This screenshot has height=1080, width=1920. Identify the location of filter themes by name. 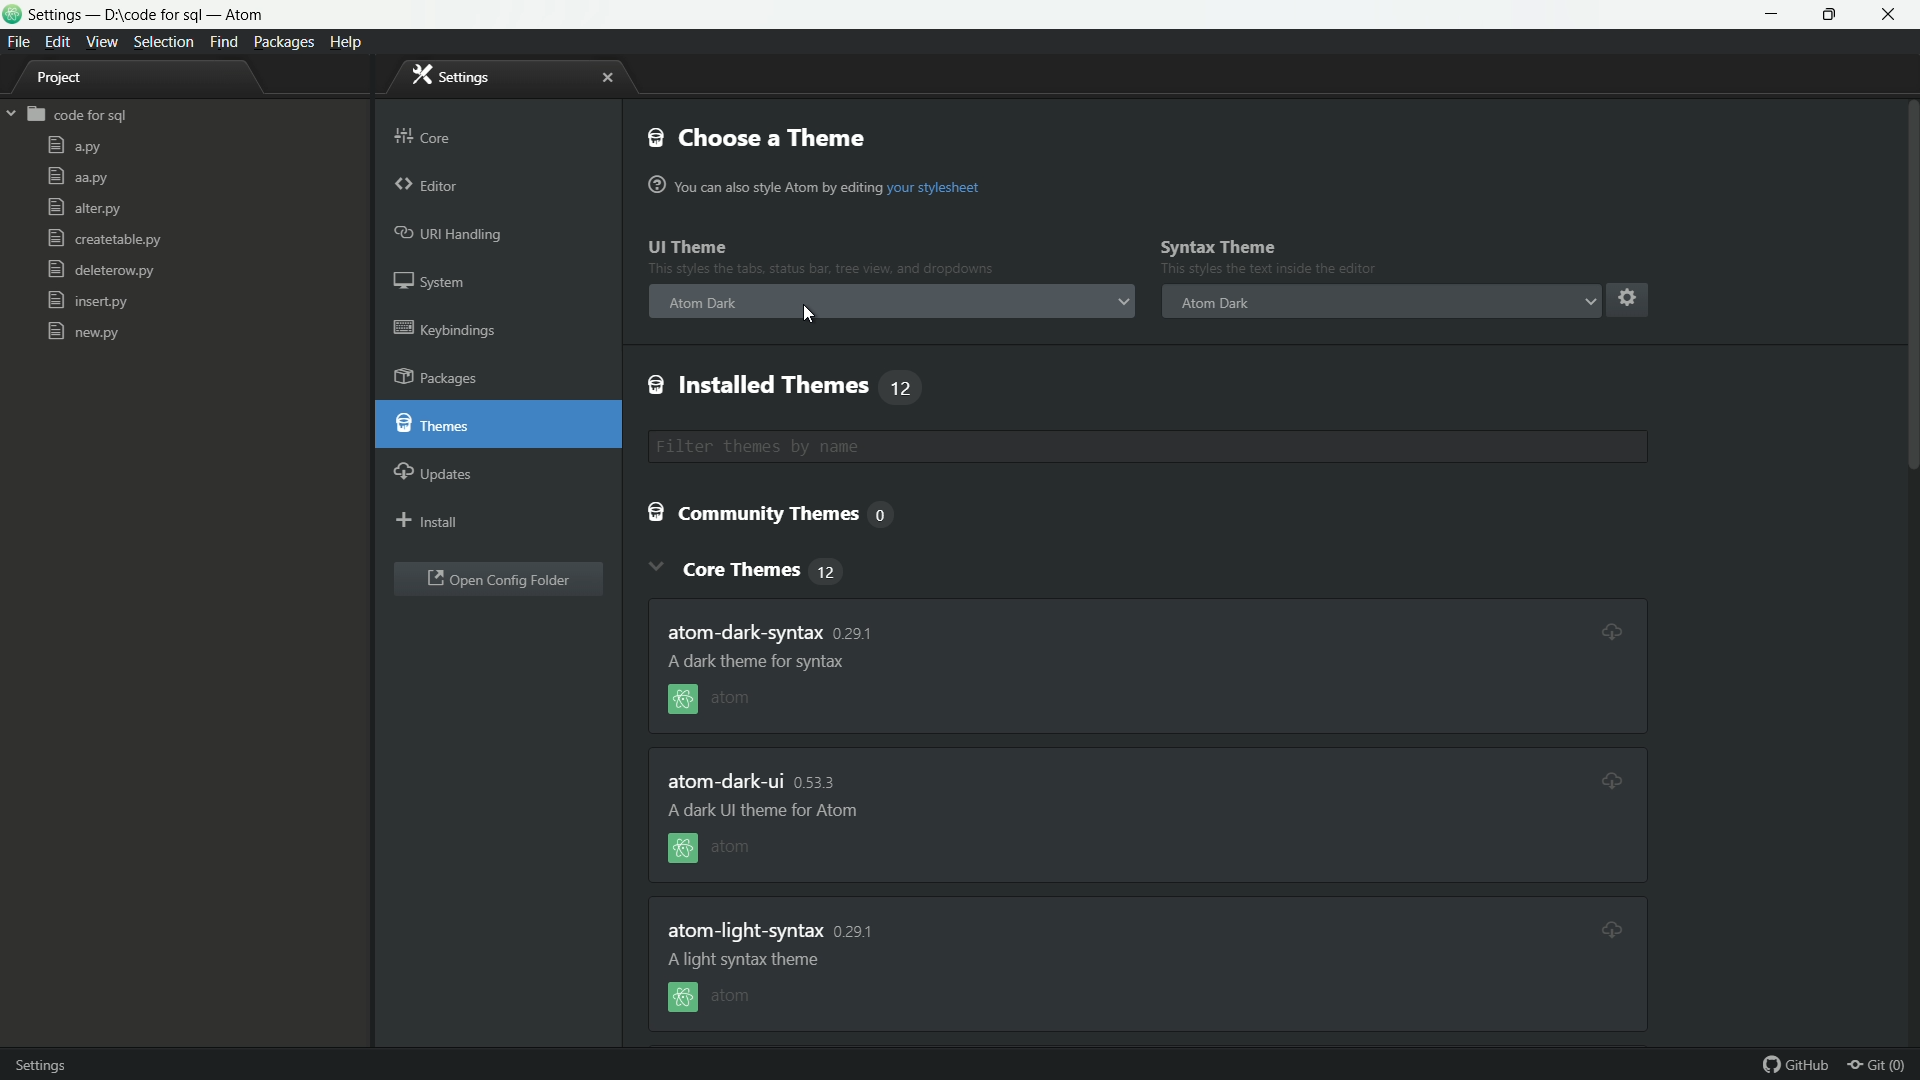
(951, 447).